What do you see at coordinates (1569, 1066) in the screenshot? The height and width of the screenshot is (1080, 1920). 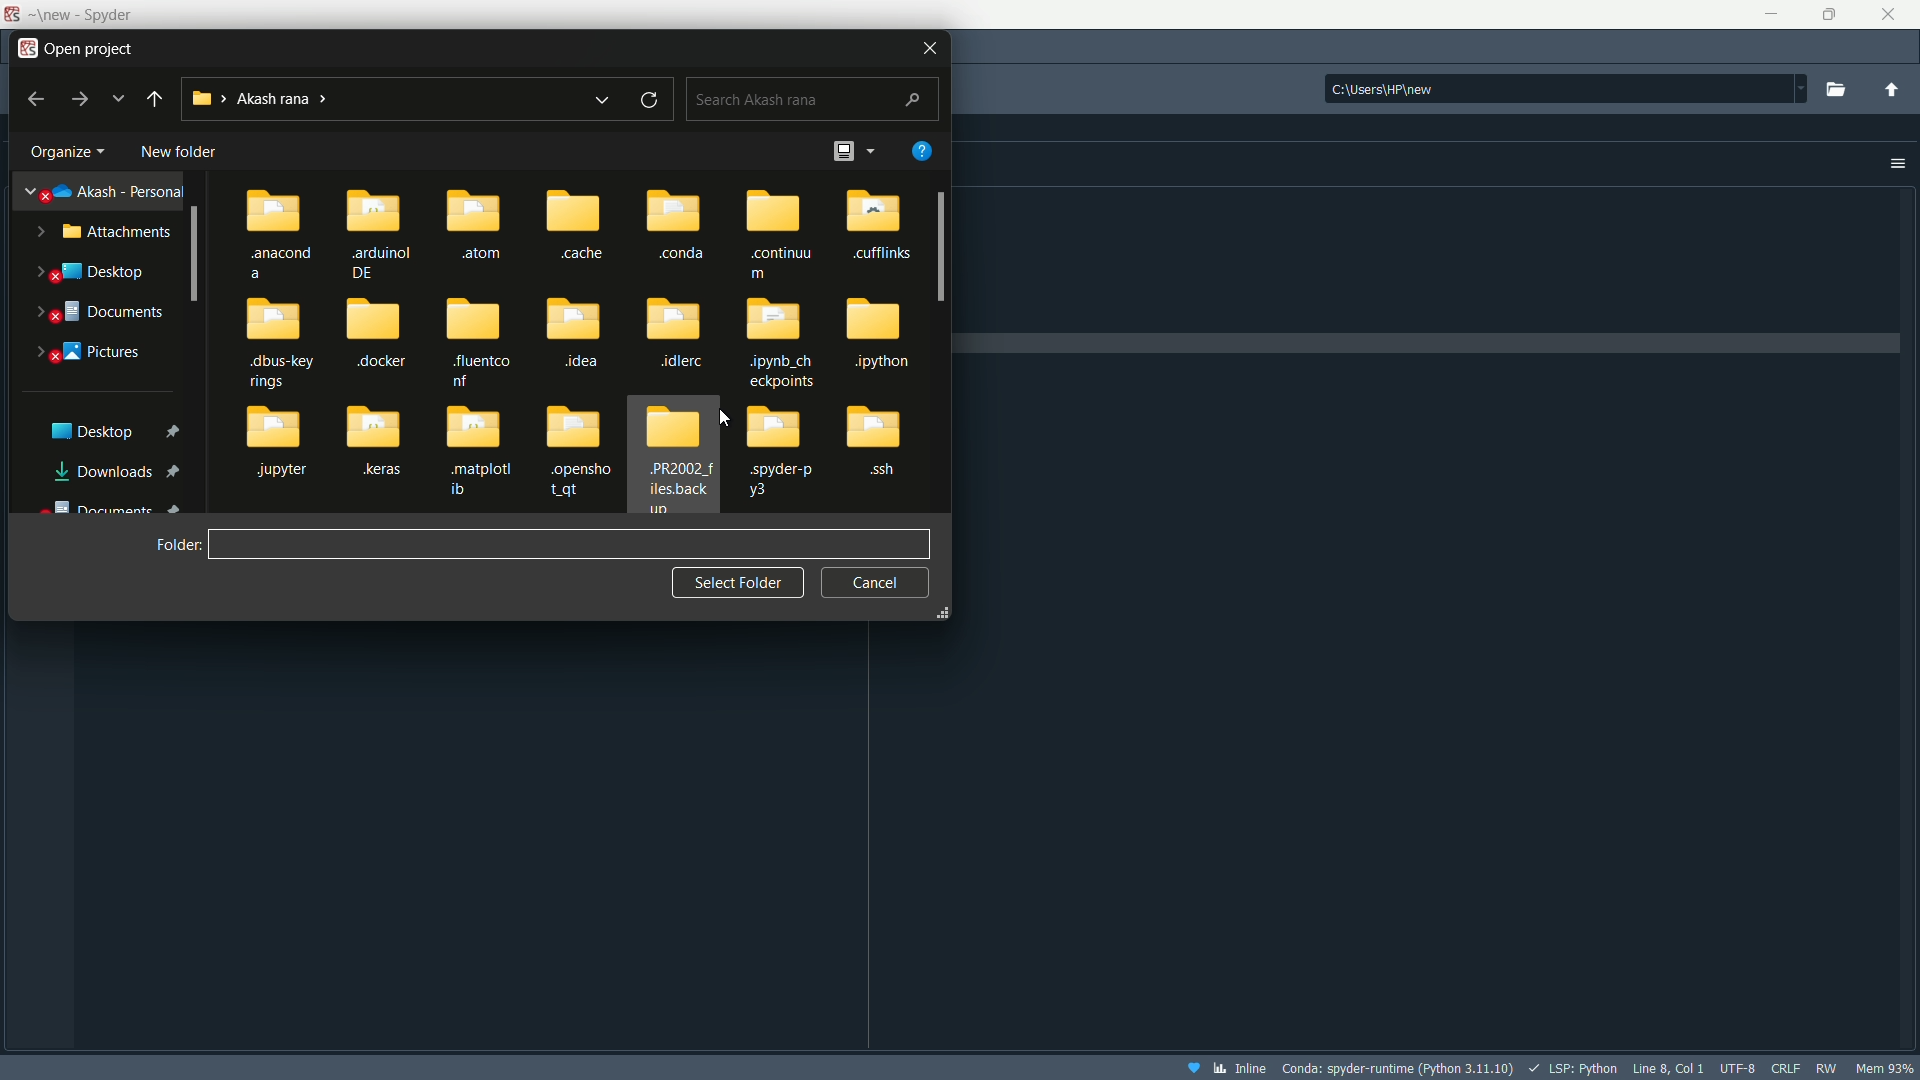 I see `LSP:Python` at bounding box center [1569, 1066].